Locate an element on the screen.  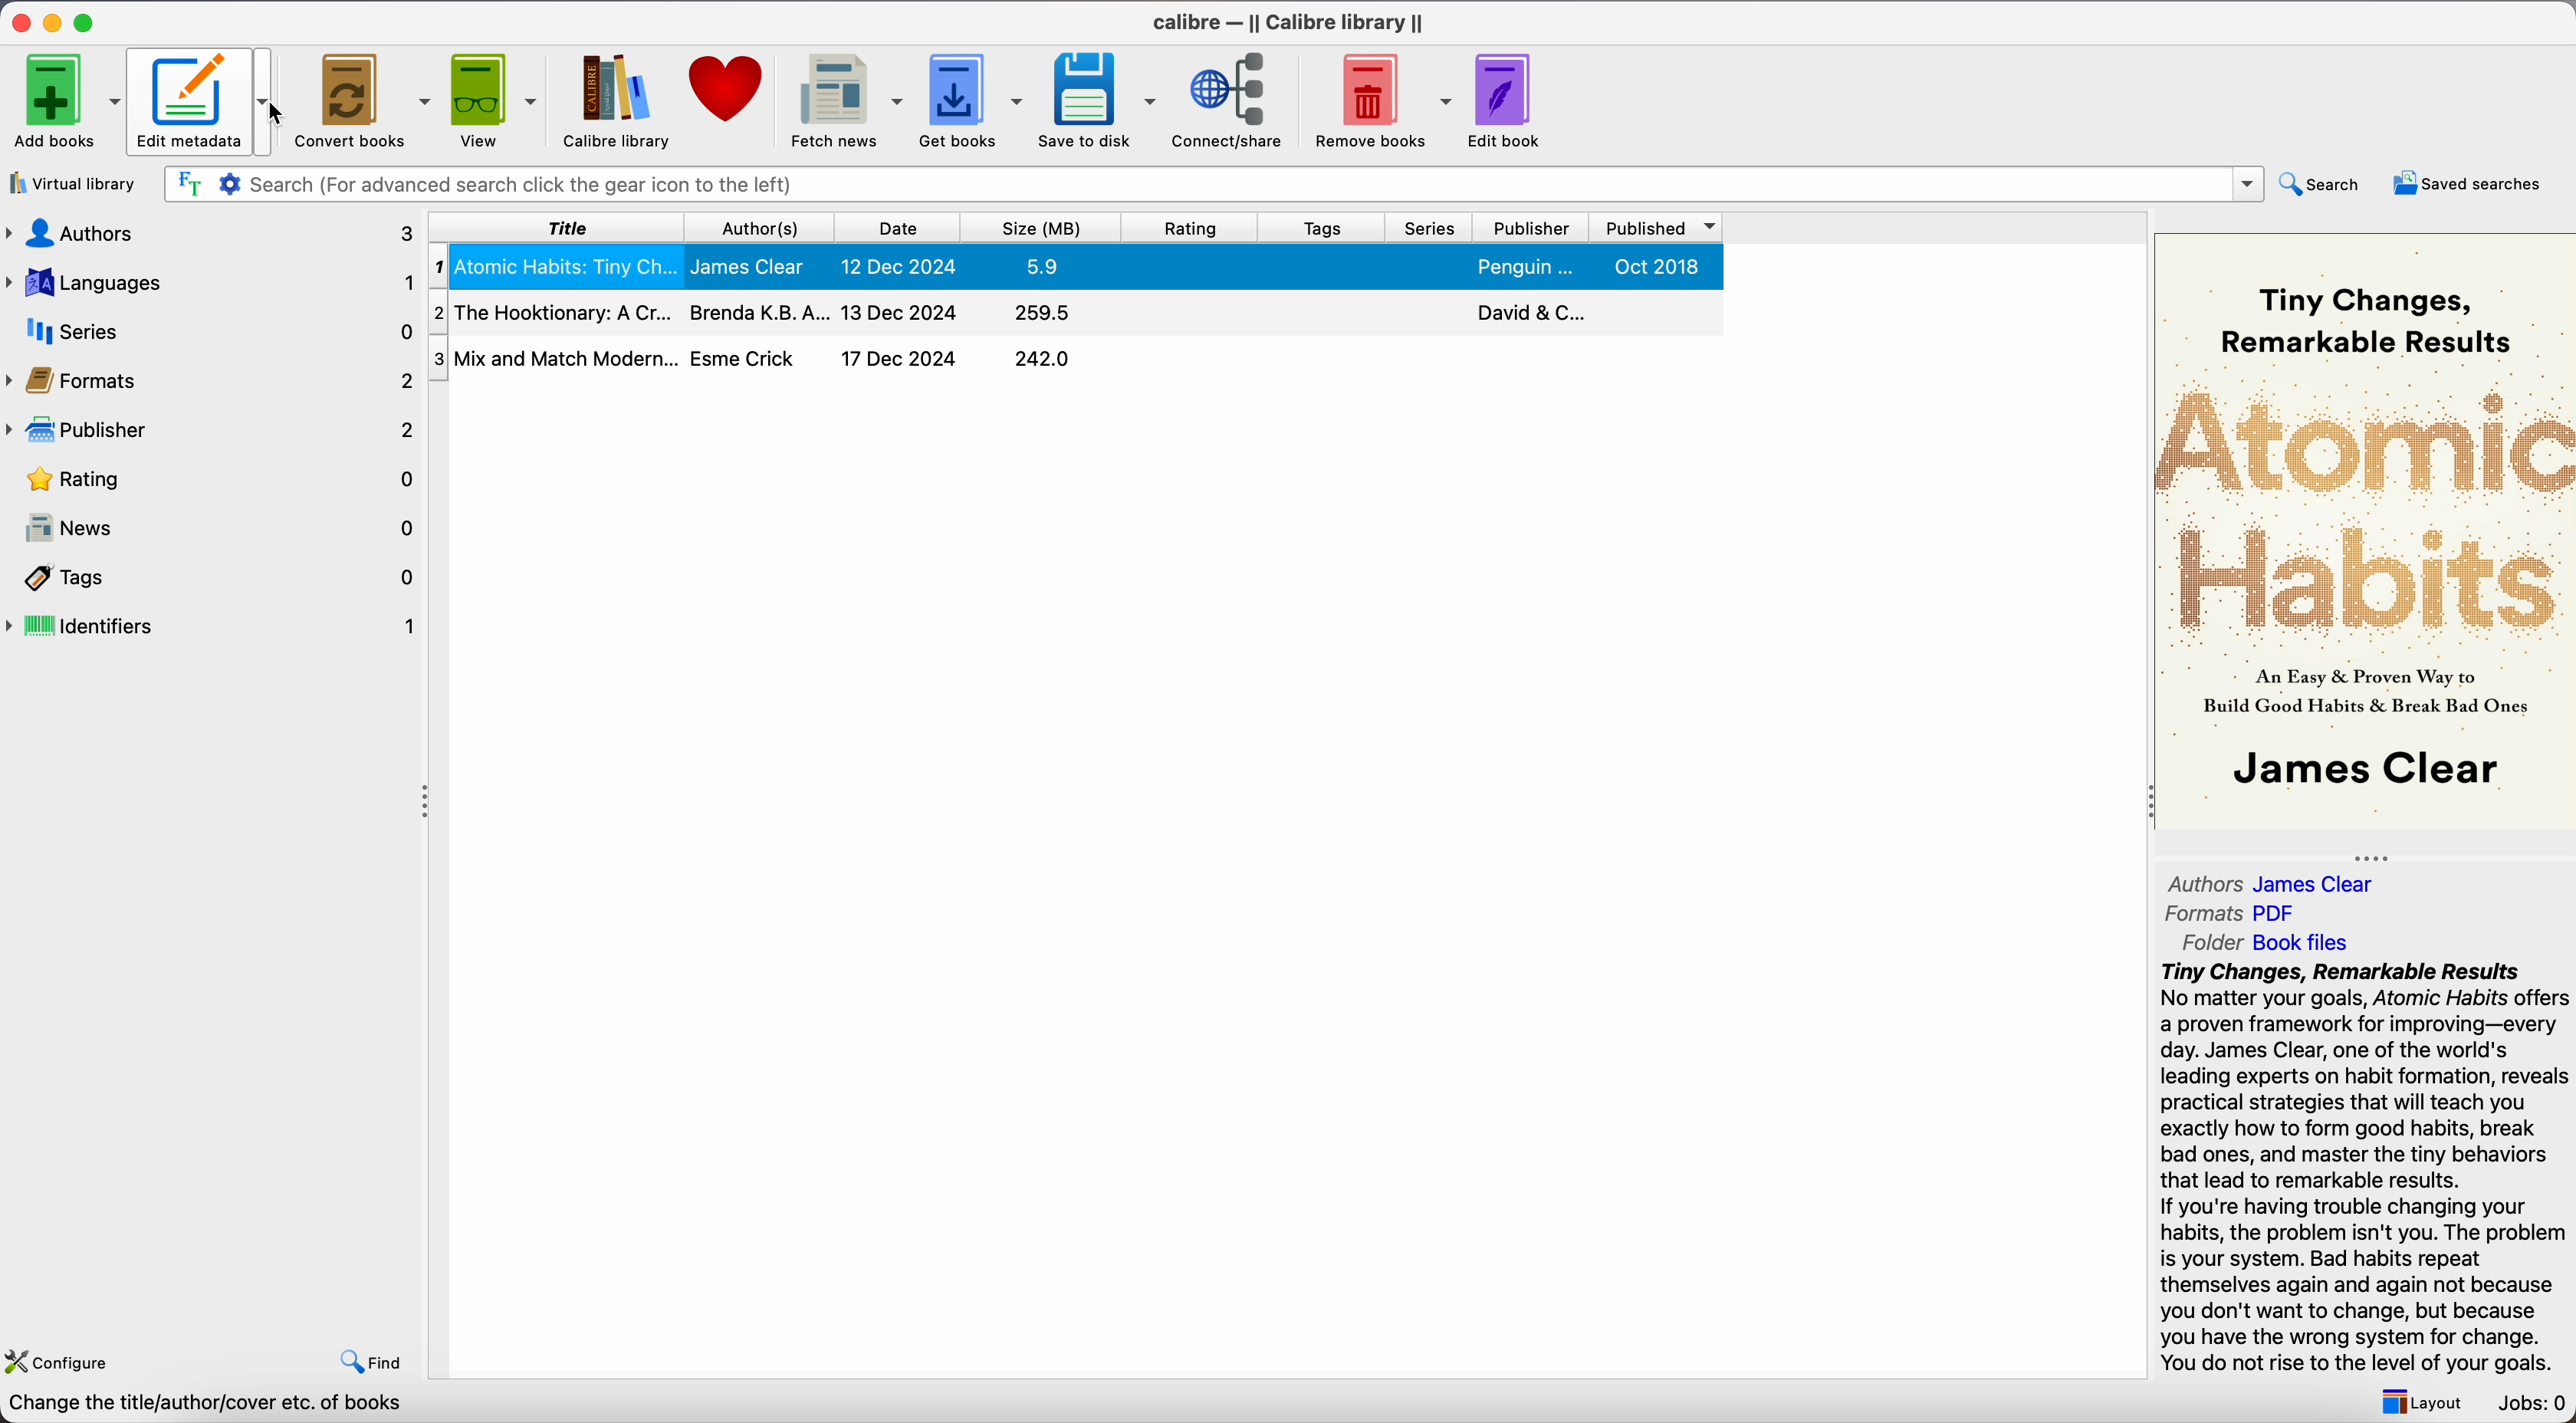
layout is located at coordinates (2420, 1403).